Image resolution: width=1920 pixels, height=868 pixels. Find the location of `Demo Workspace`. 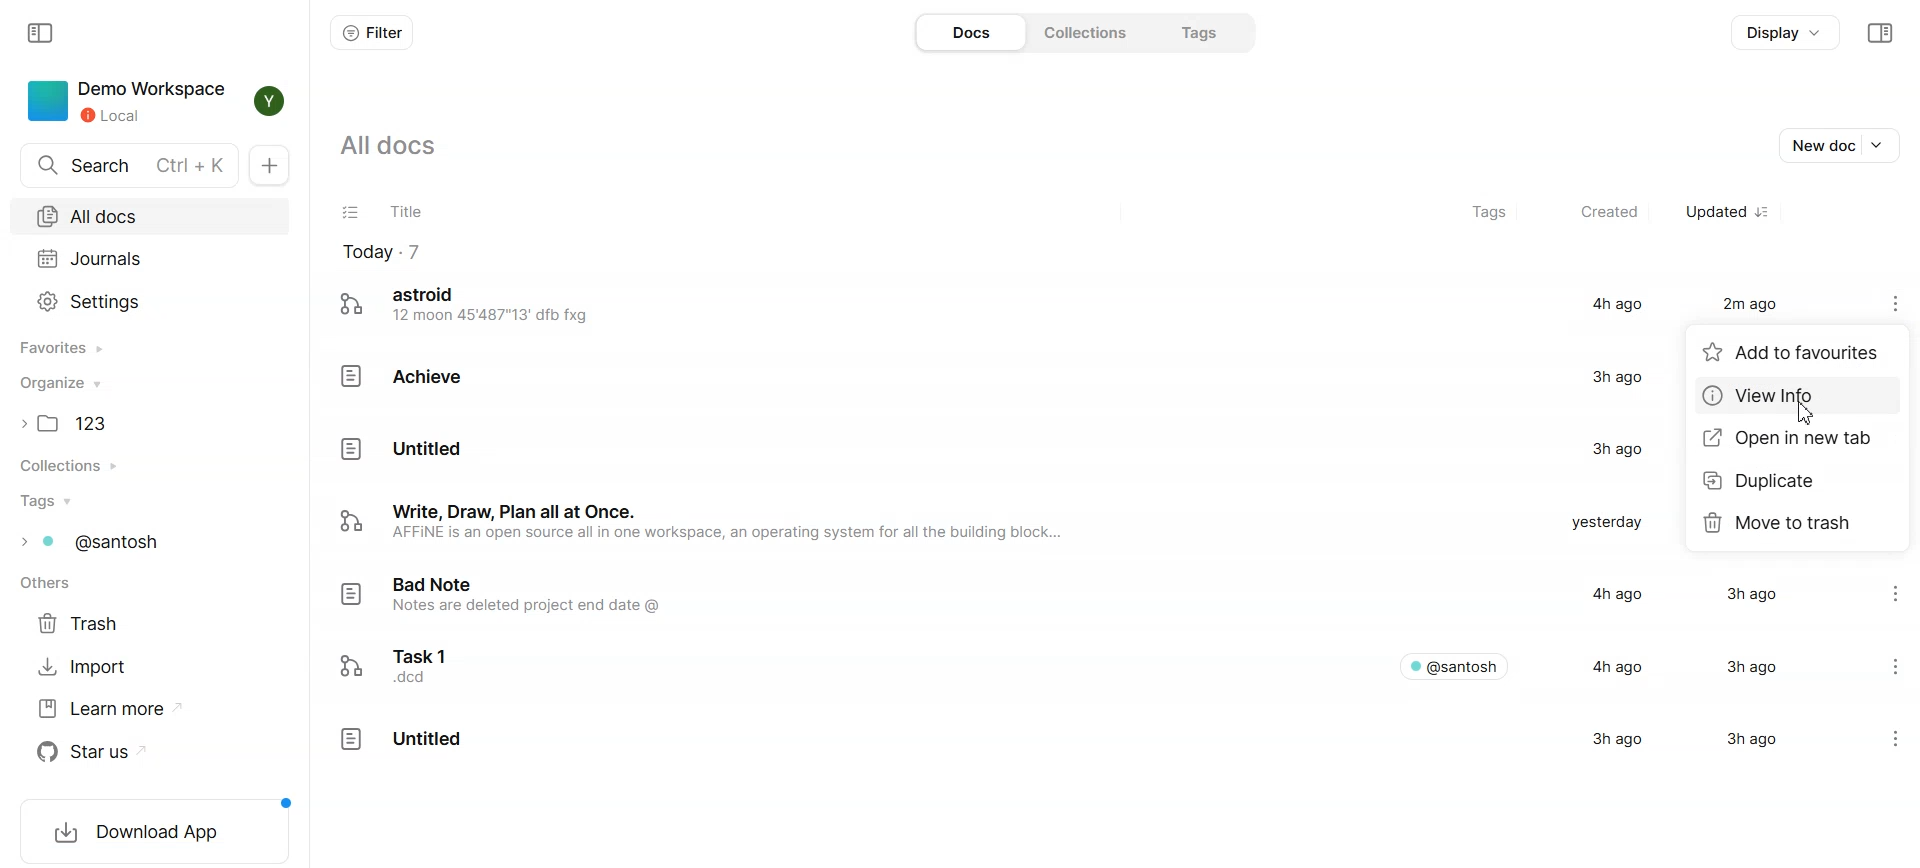

Demo Workspace is located at coordinates (124, 102).